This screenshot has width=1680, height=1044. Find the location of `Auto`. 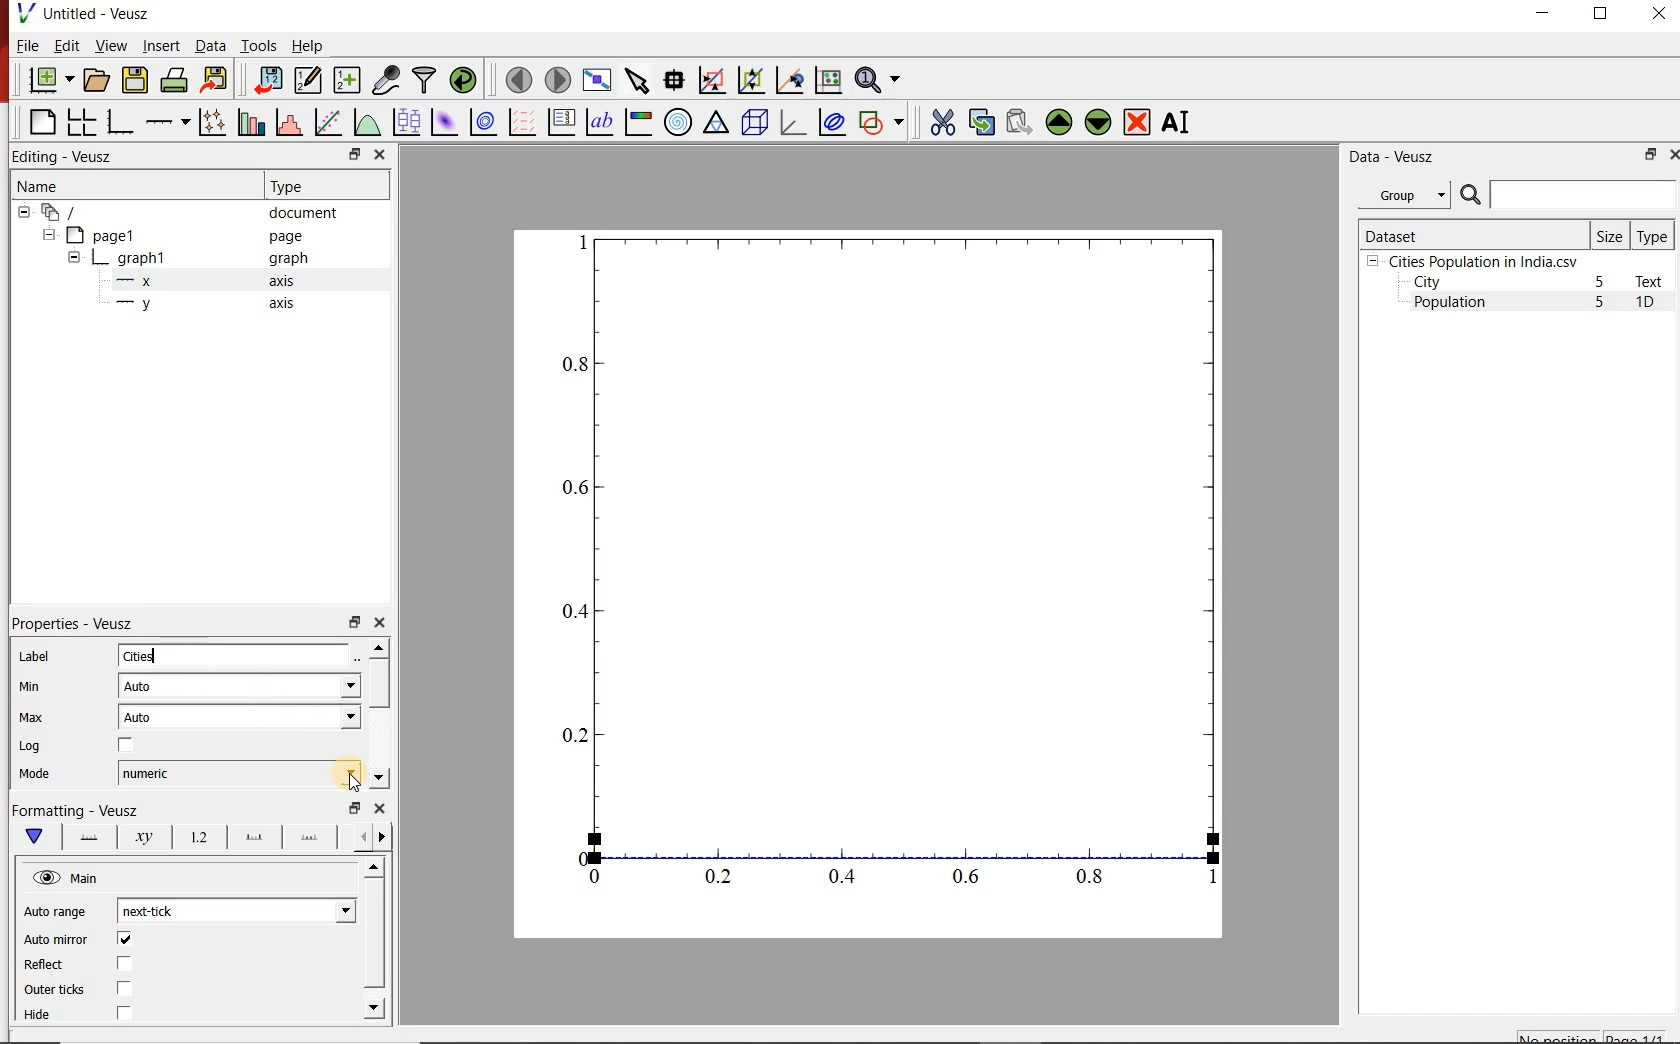

Auto is located at coordinates (240, 685).